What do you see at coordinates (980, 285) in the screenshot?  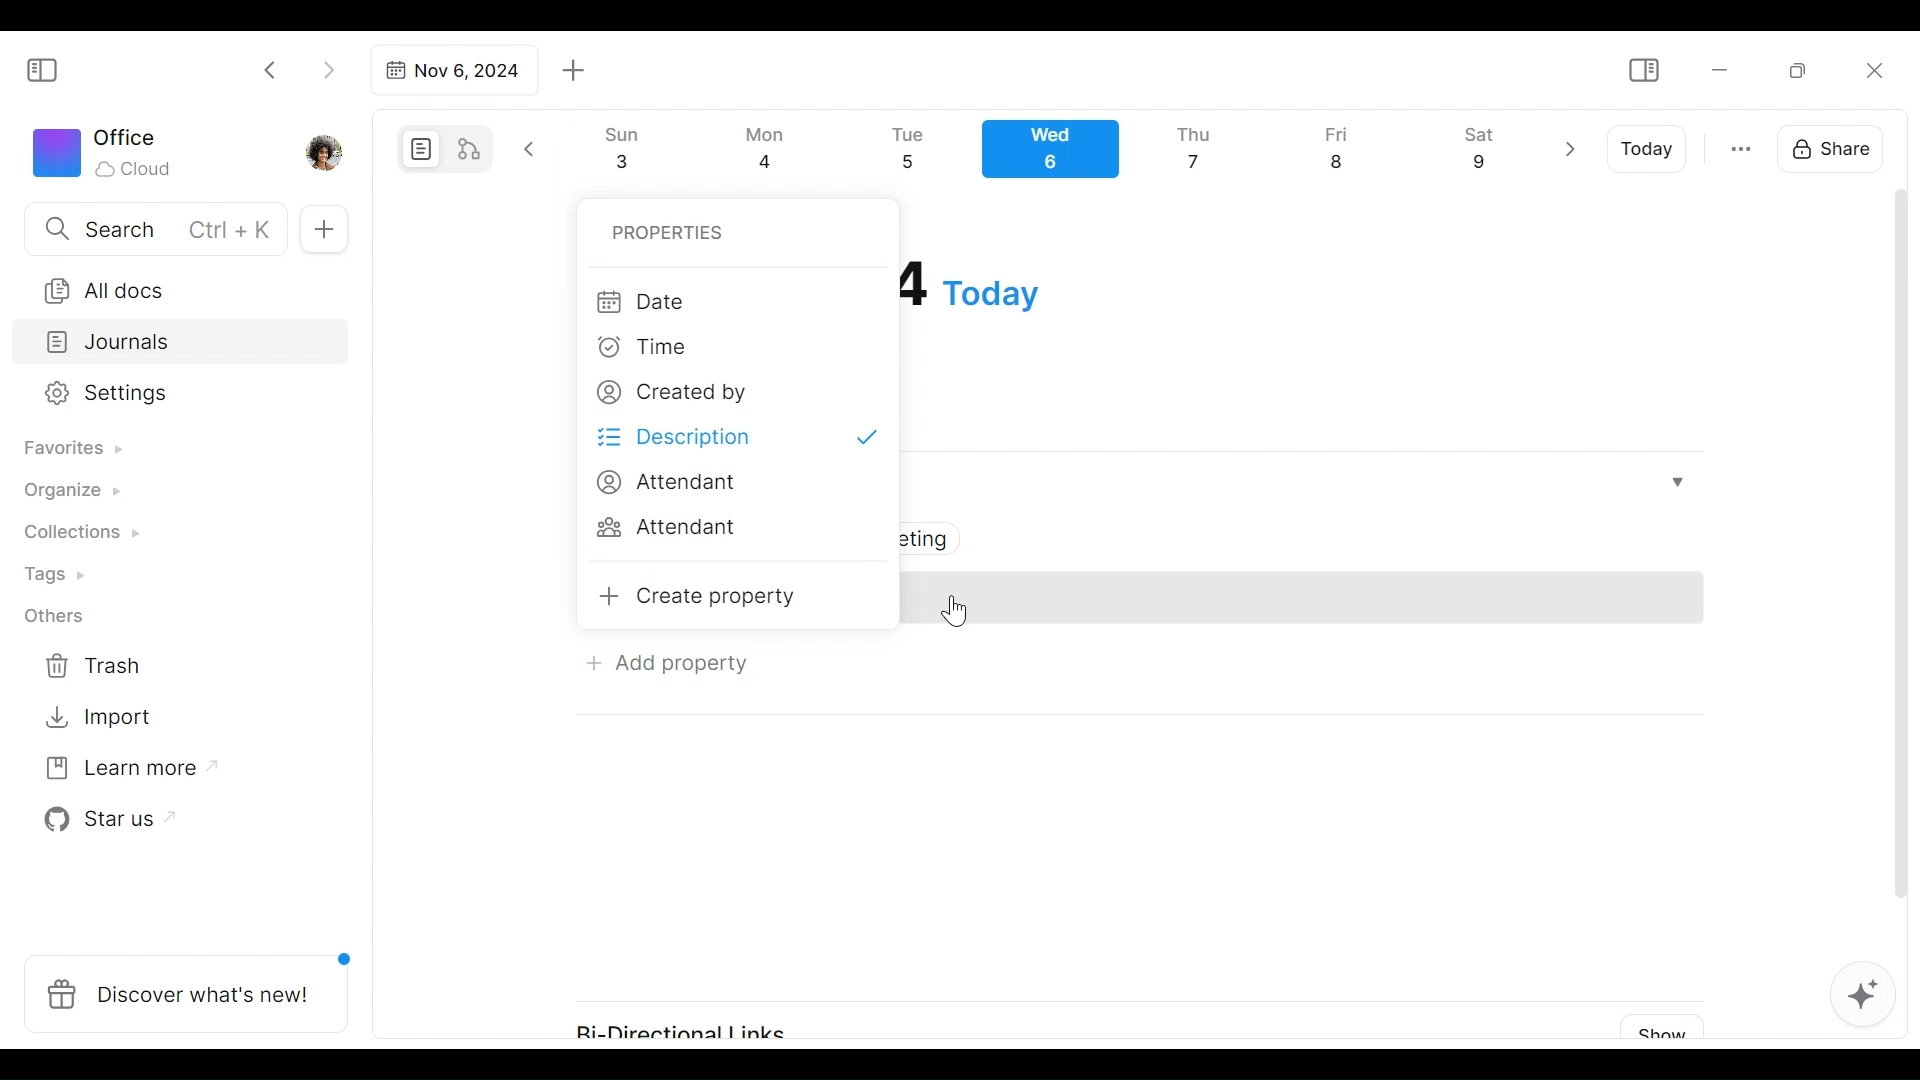 I see `Date` at bounding box center [980, 285].